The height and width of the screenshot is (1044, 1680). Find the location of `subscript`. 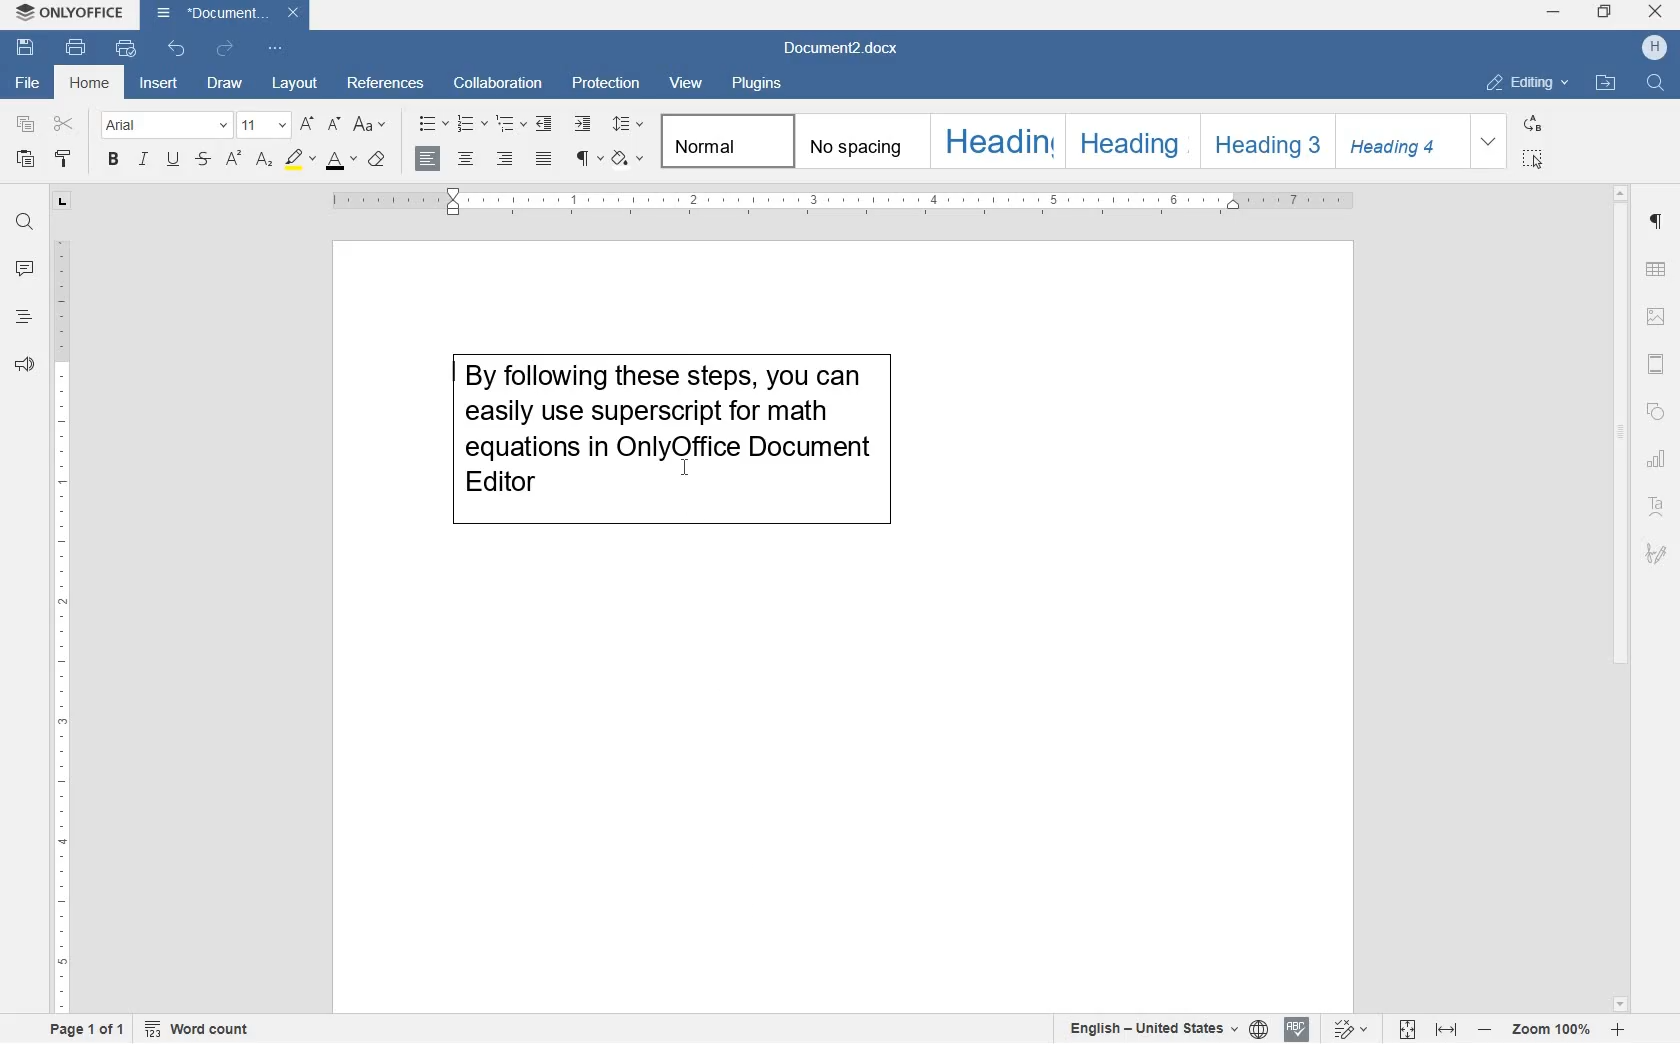

subscript is located at coordinates (265, 161).